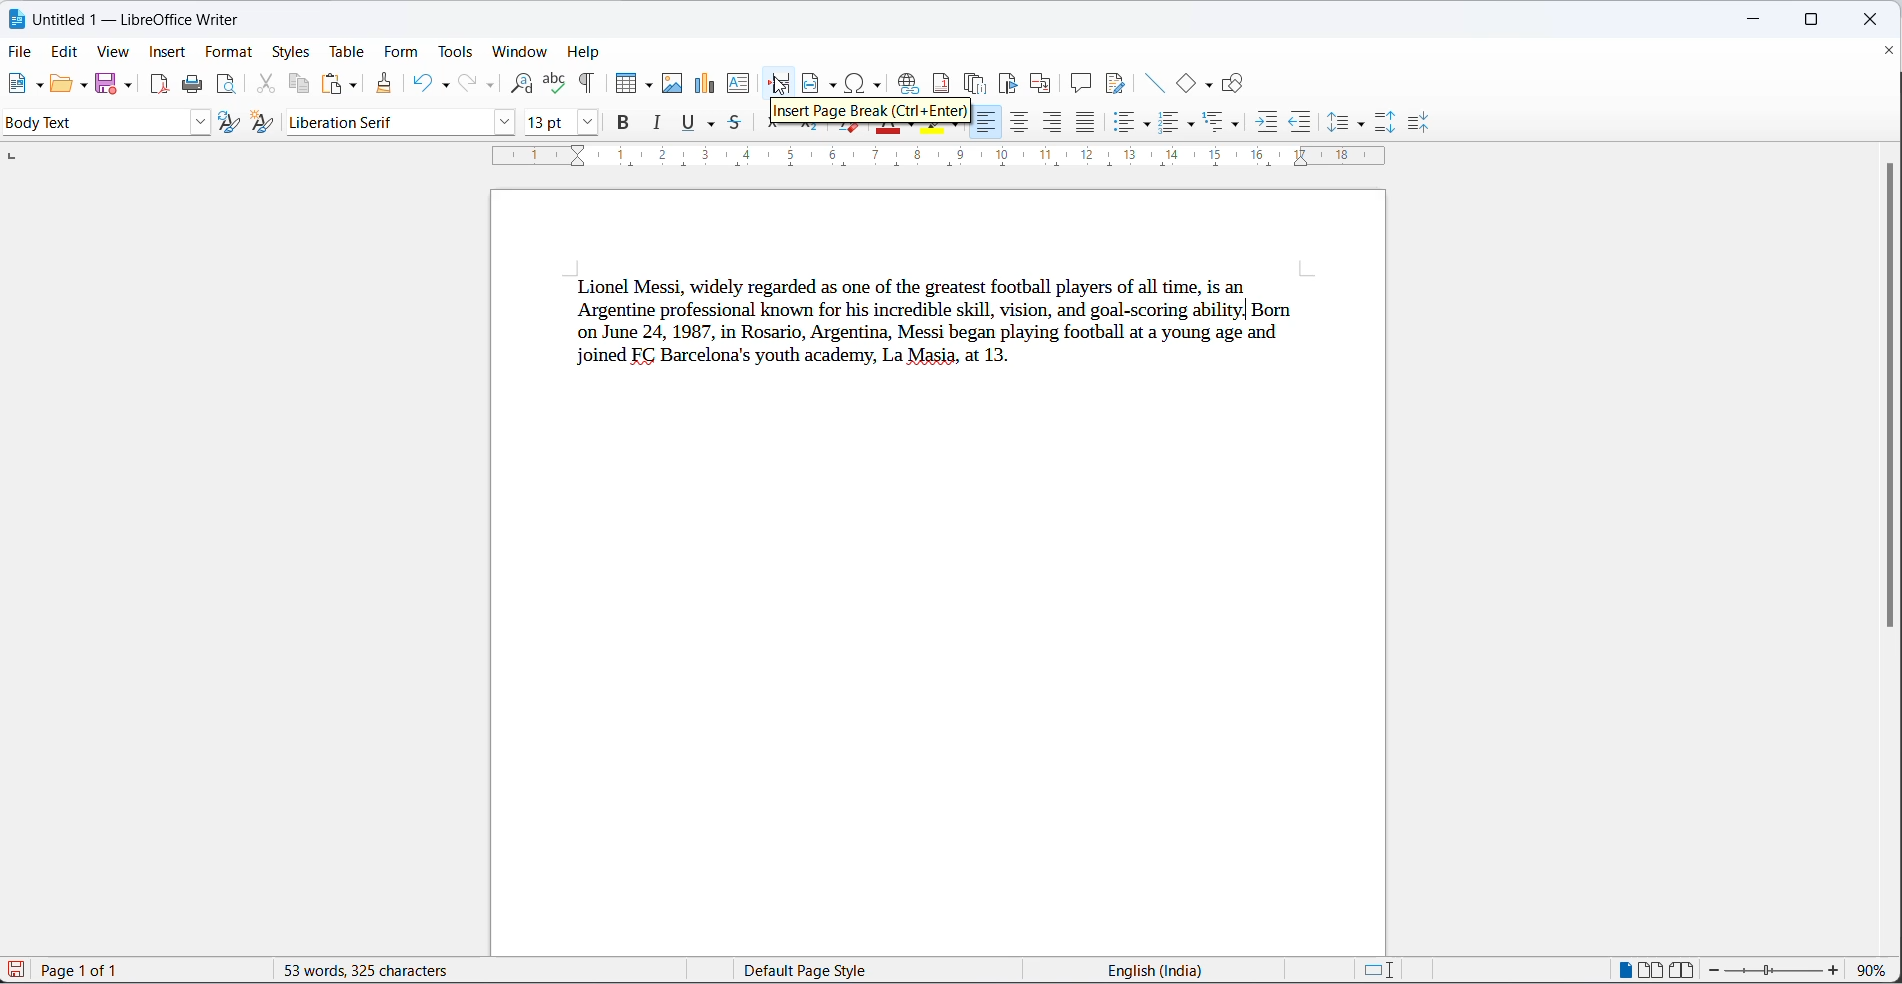  I want to click on font size options, so click(590, 124).